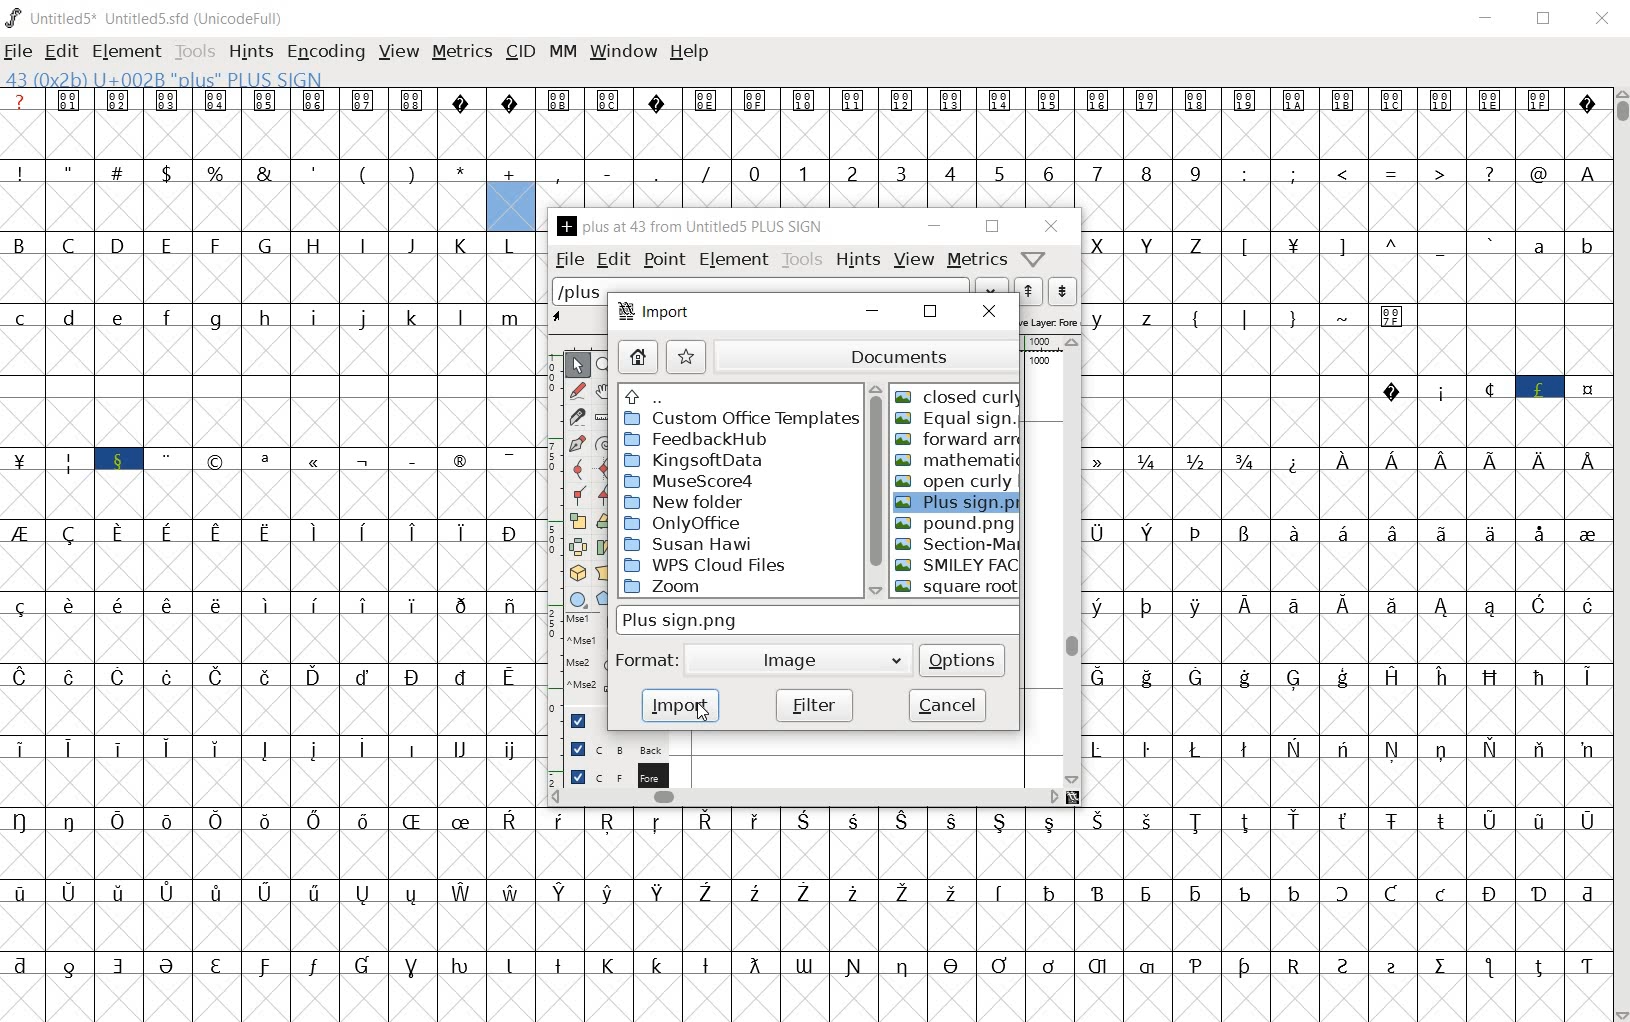  What do you see at coordinates (292, 625) in the screenshot?
I see `Latin extended characters` at bounding box center [292, 625].